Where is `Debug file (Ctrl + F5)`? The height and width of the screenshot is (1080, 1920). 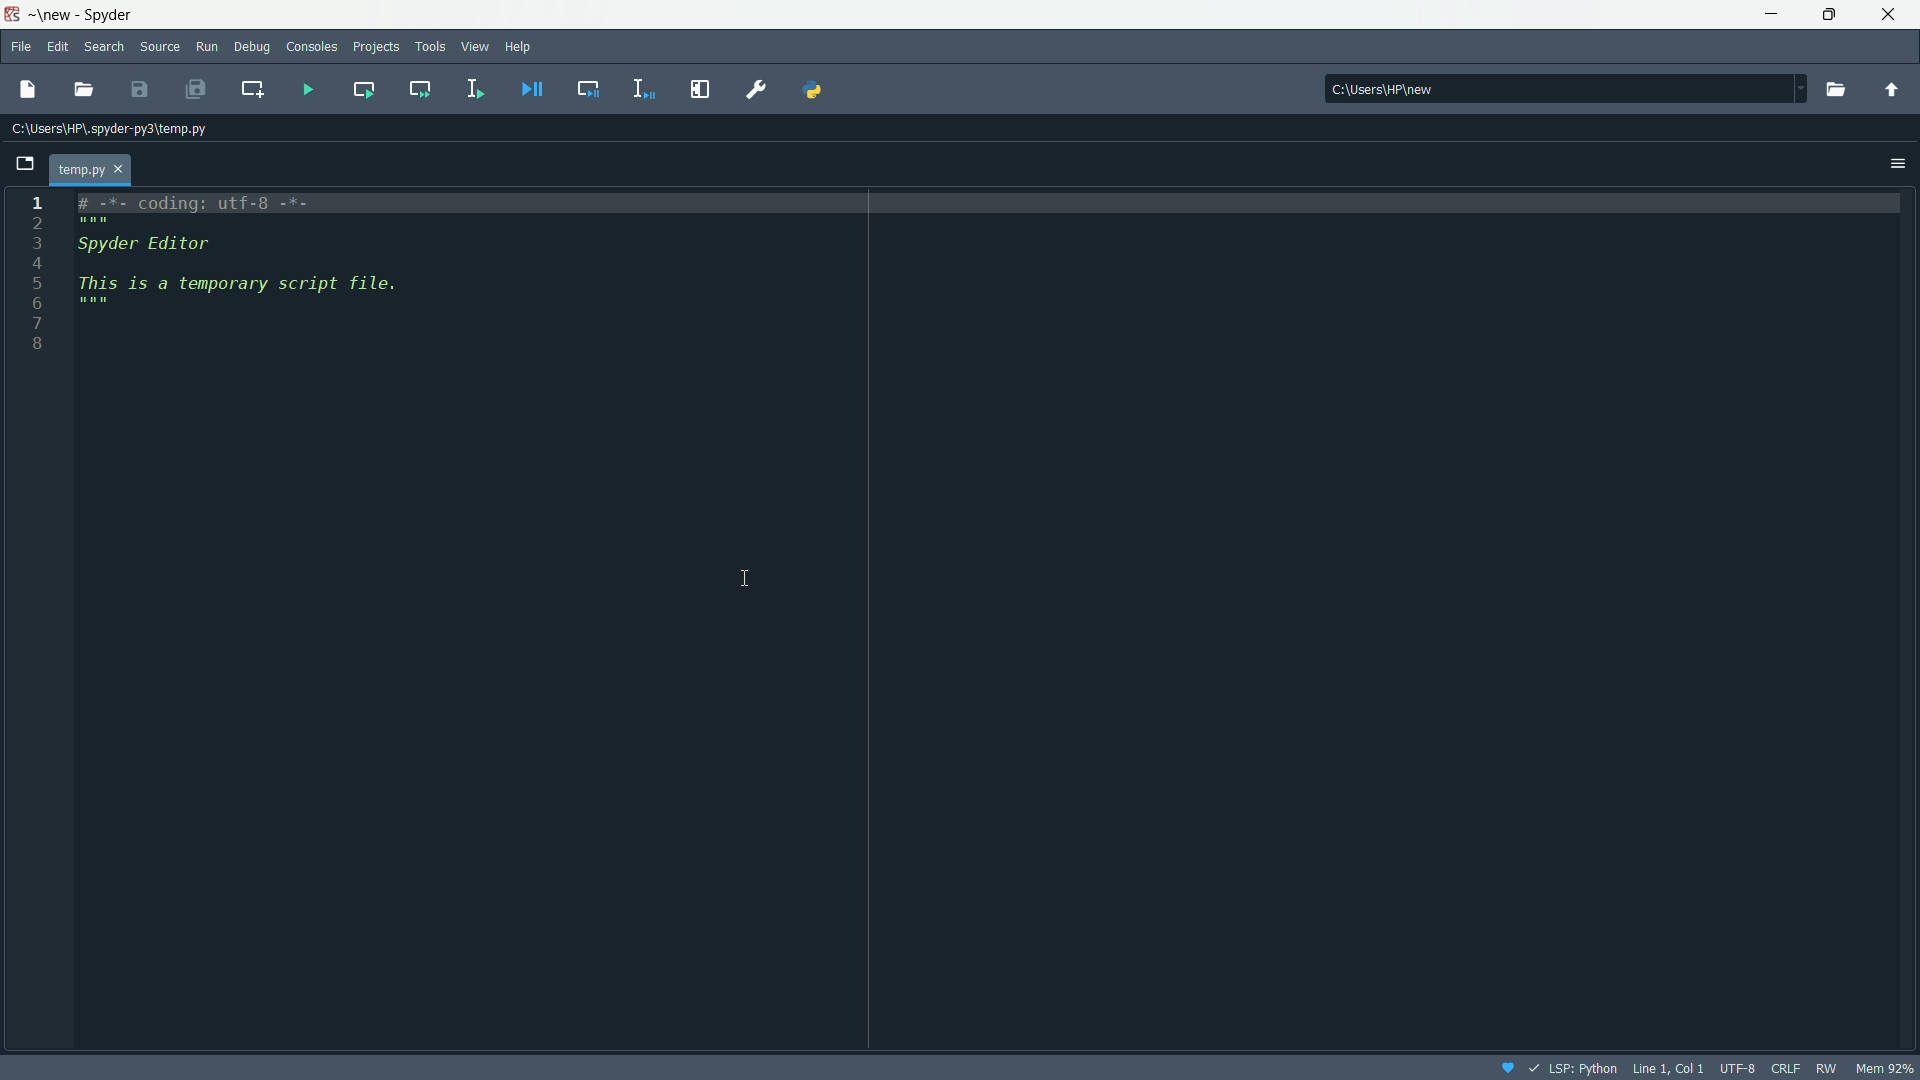 Debug file (Ctrl + F5) is located at coordinates (534, 89).